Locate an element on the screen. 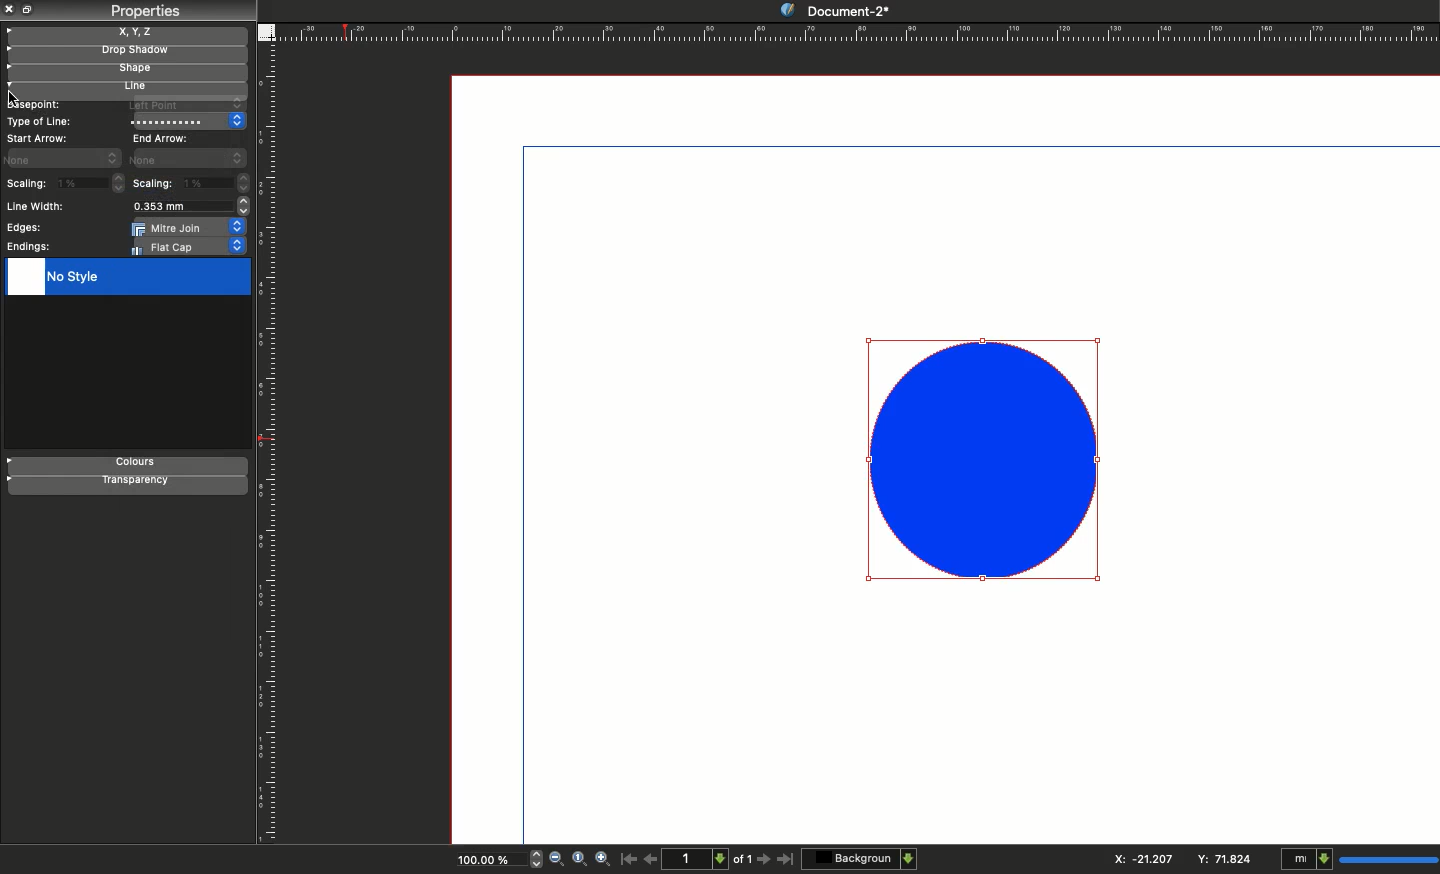 The height and width of the screenshot is (874, 1440). Line is located at coordinates (188, 121).